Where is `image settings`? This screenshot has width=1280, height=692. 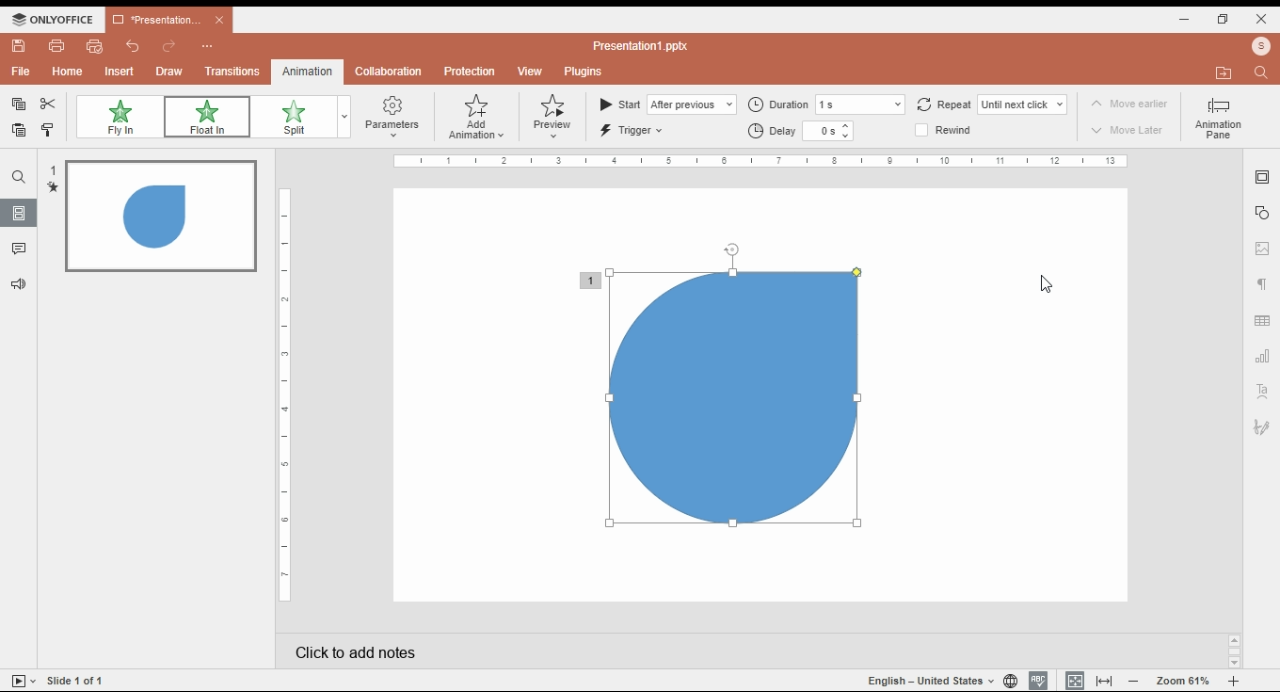 image settings is located at coordinates (1262, 248).